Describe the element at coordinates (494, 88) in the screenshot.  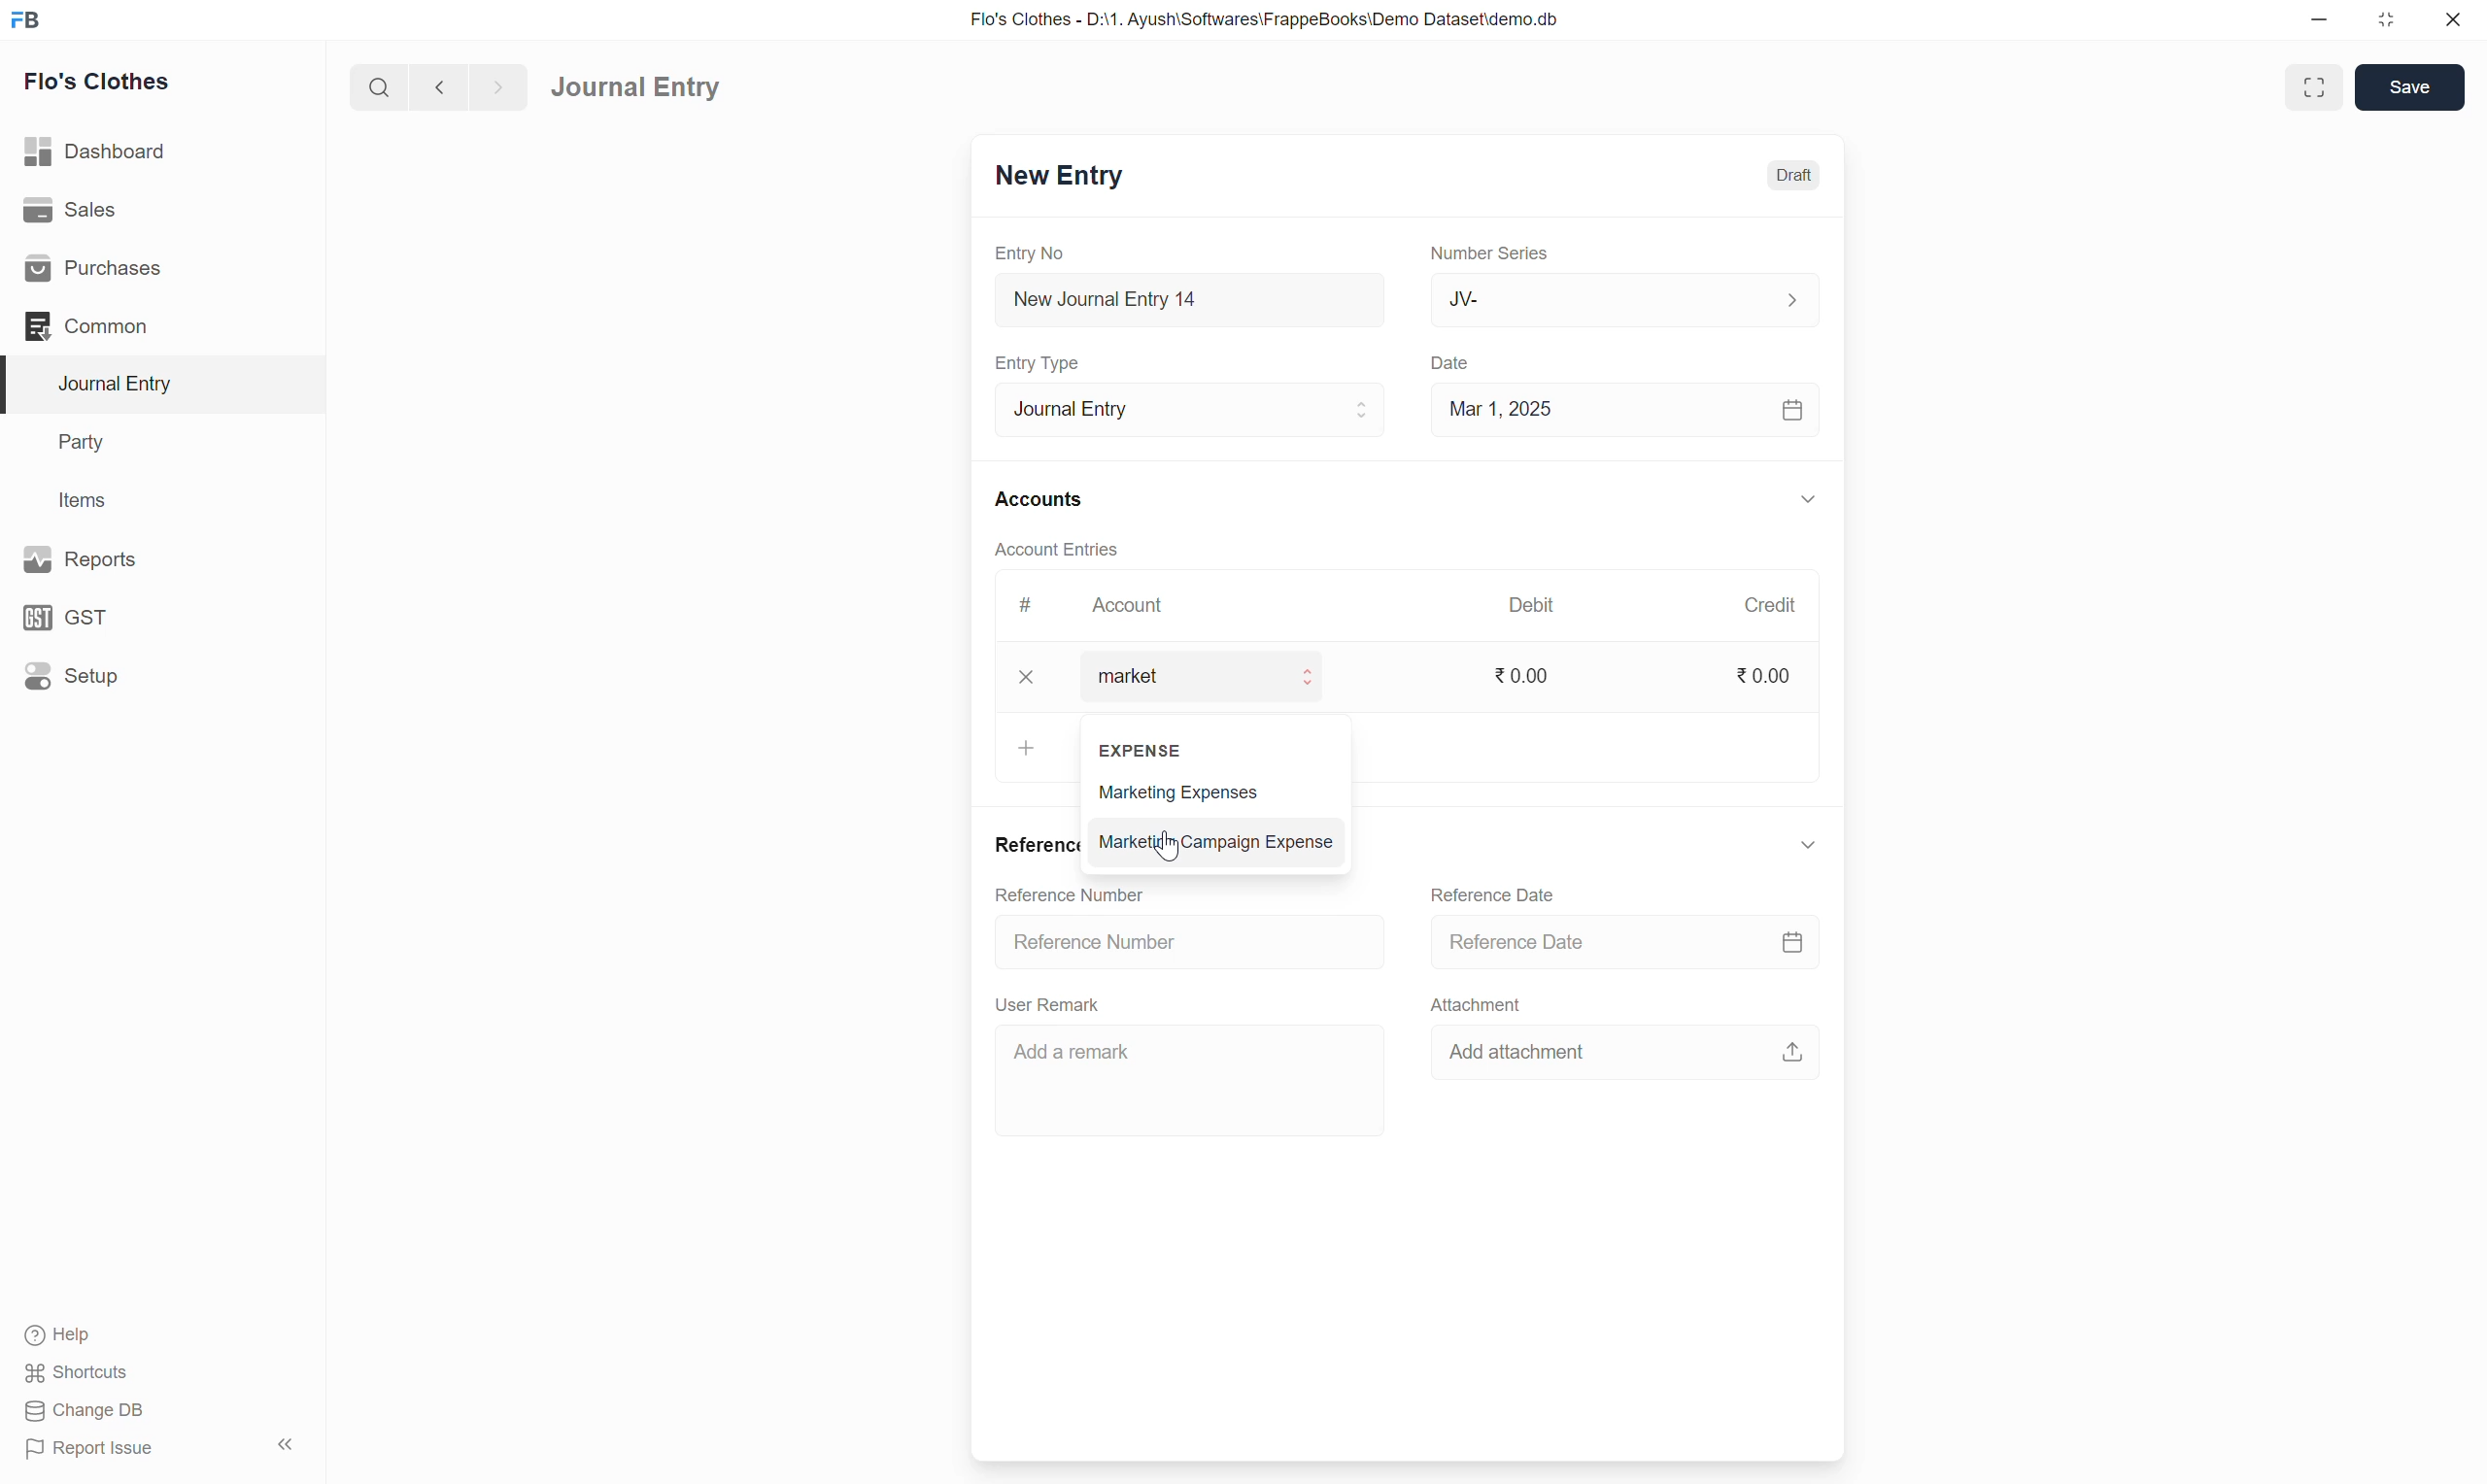
I see `forward` at that location.